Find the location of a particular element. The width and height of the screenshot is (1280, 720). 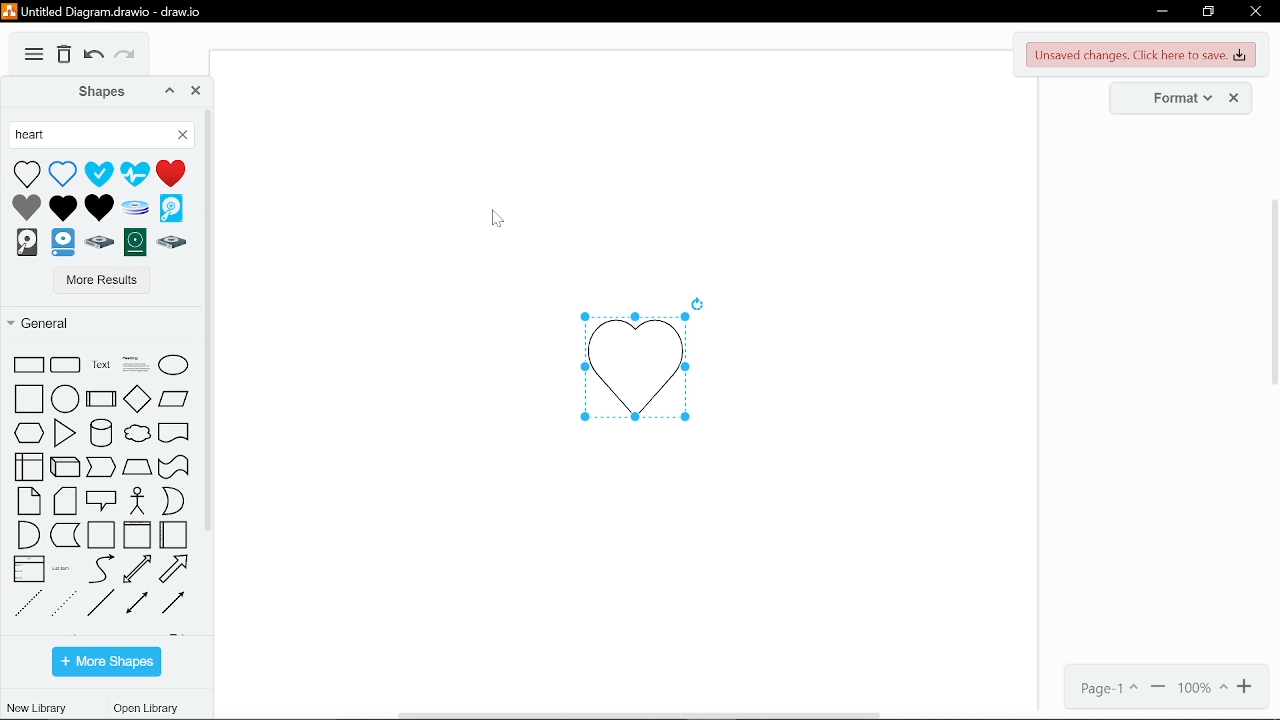

more results is located at coordinates (98, 282).